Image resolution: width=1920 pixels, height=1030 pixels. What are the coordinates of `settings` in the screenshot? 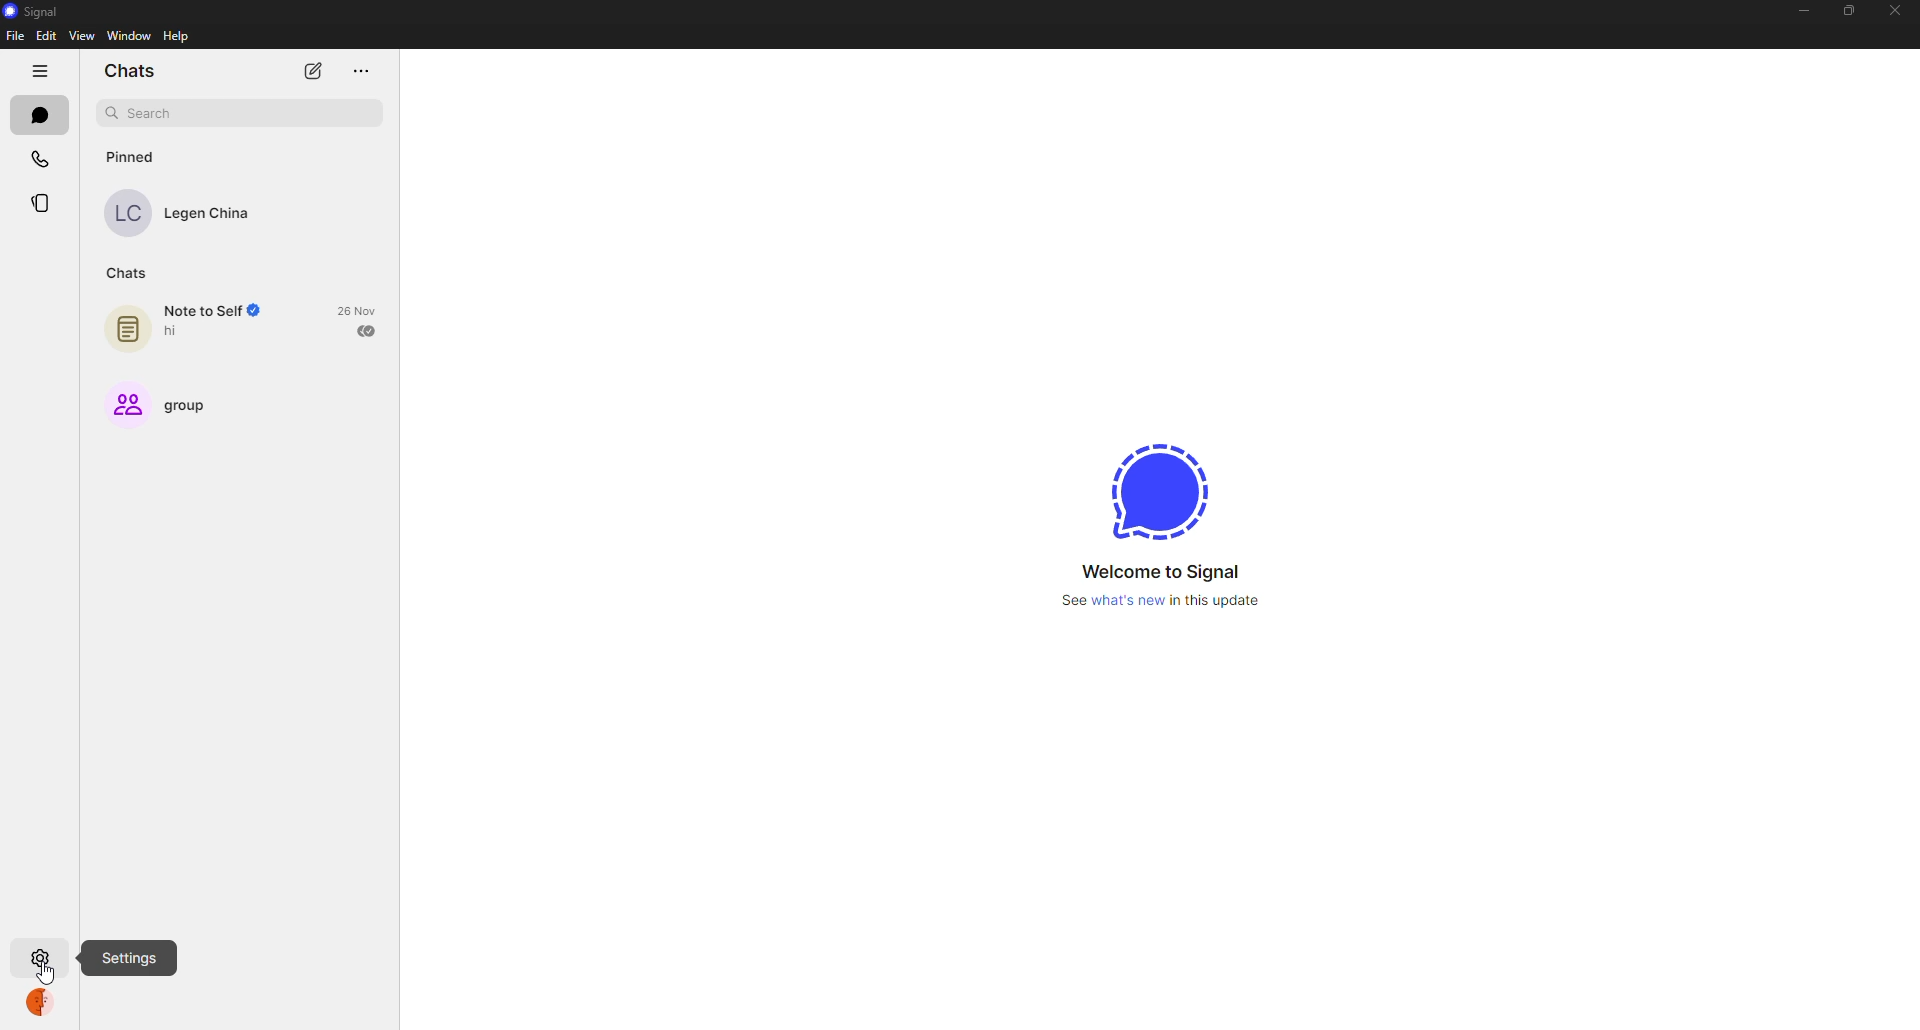 It's located at (42, 958).